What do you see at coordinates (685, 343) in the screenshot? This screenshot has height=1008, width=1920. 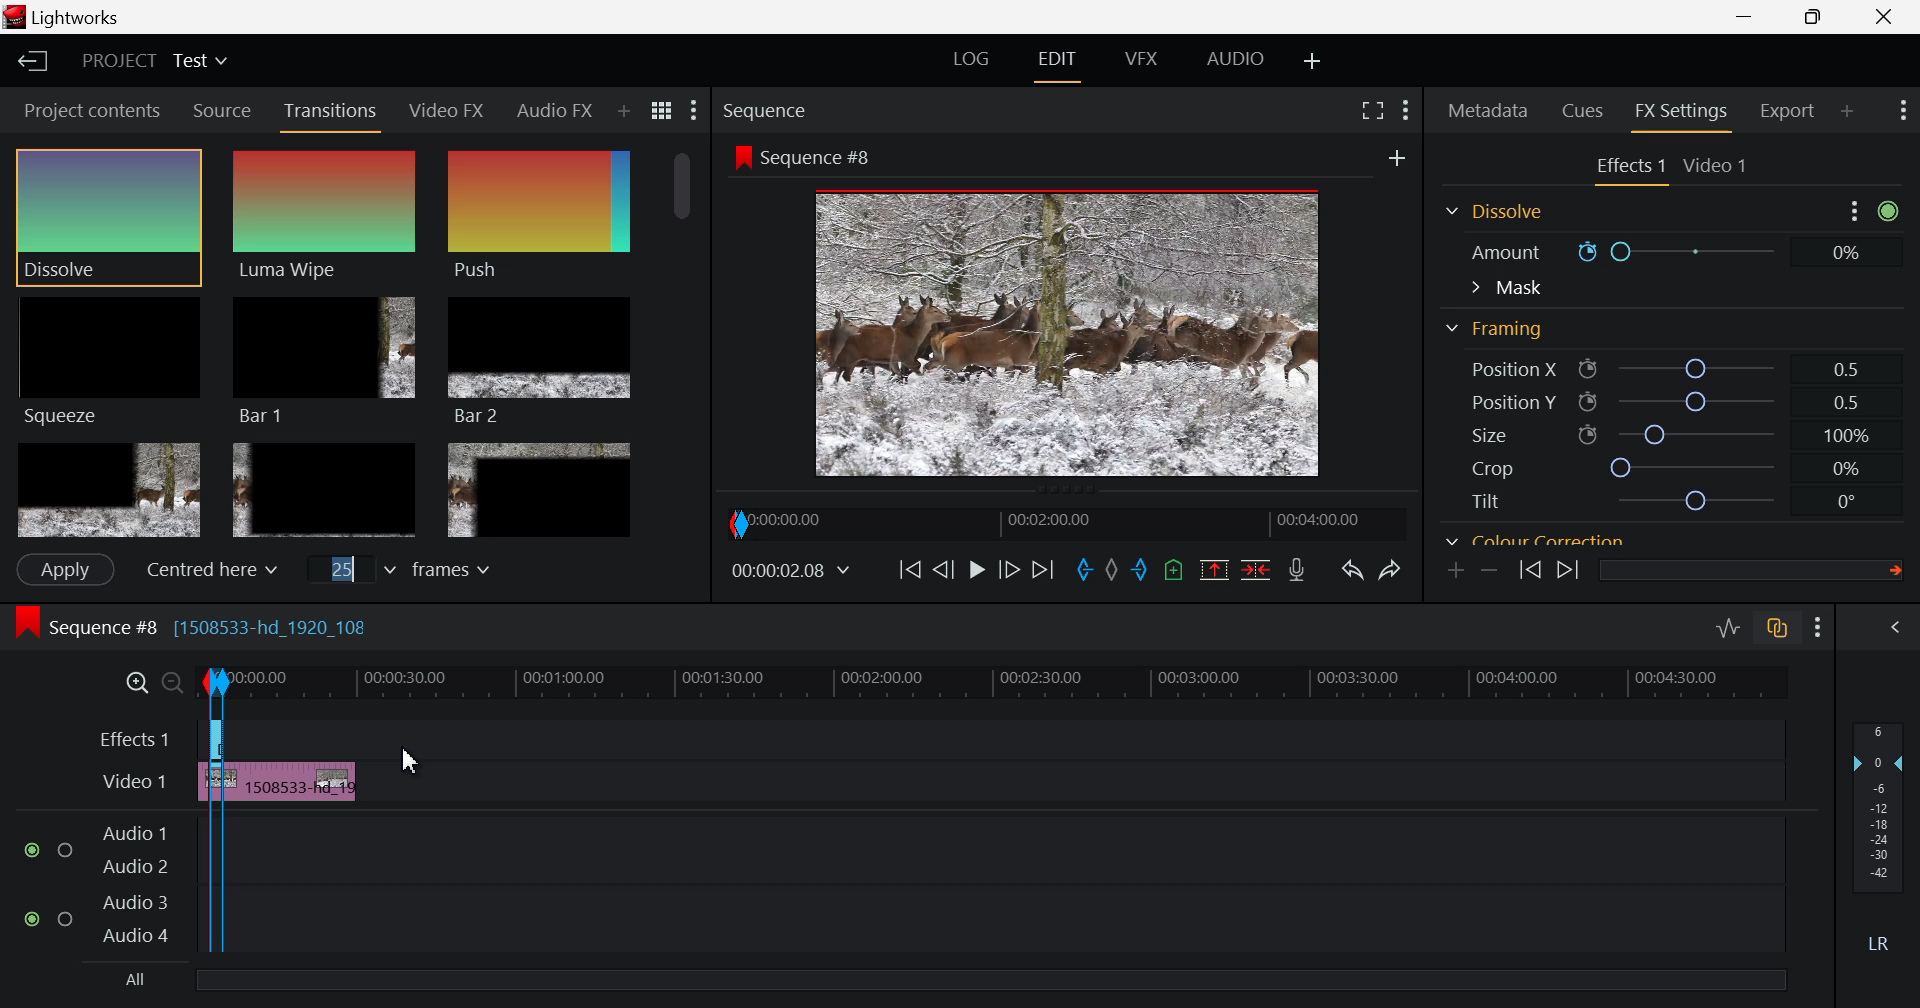 I see `Scroll Bar` at bounding box center [685, 343].